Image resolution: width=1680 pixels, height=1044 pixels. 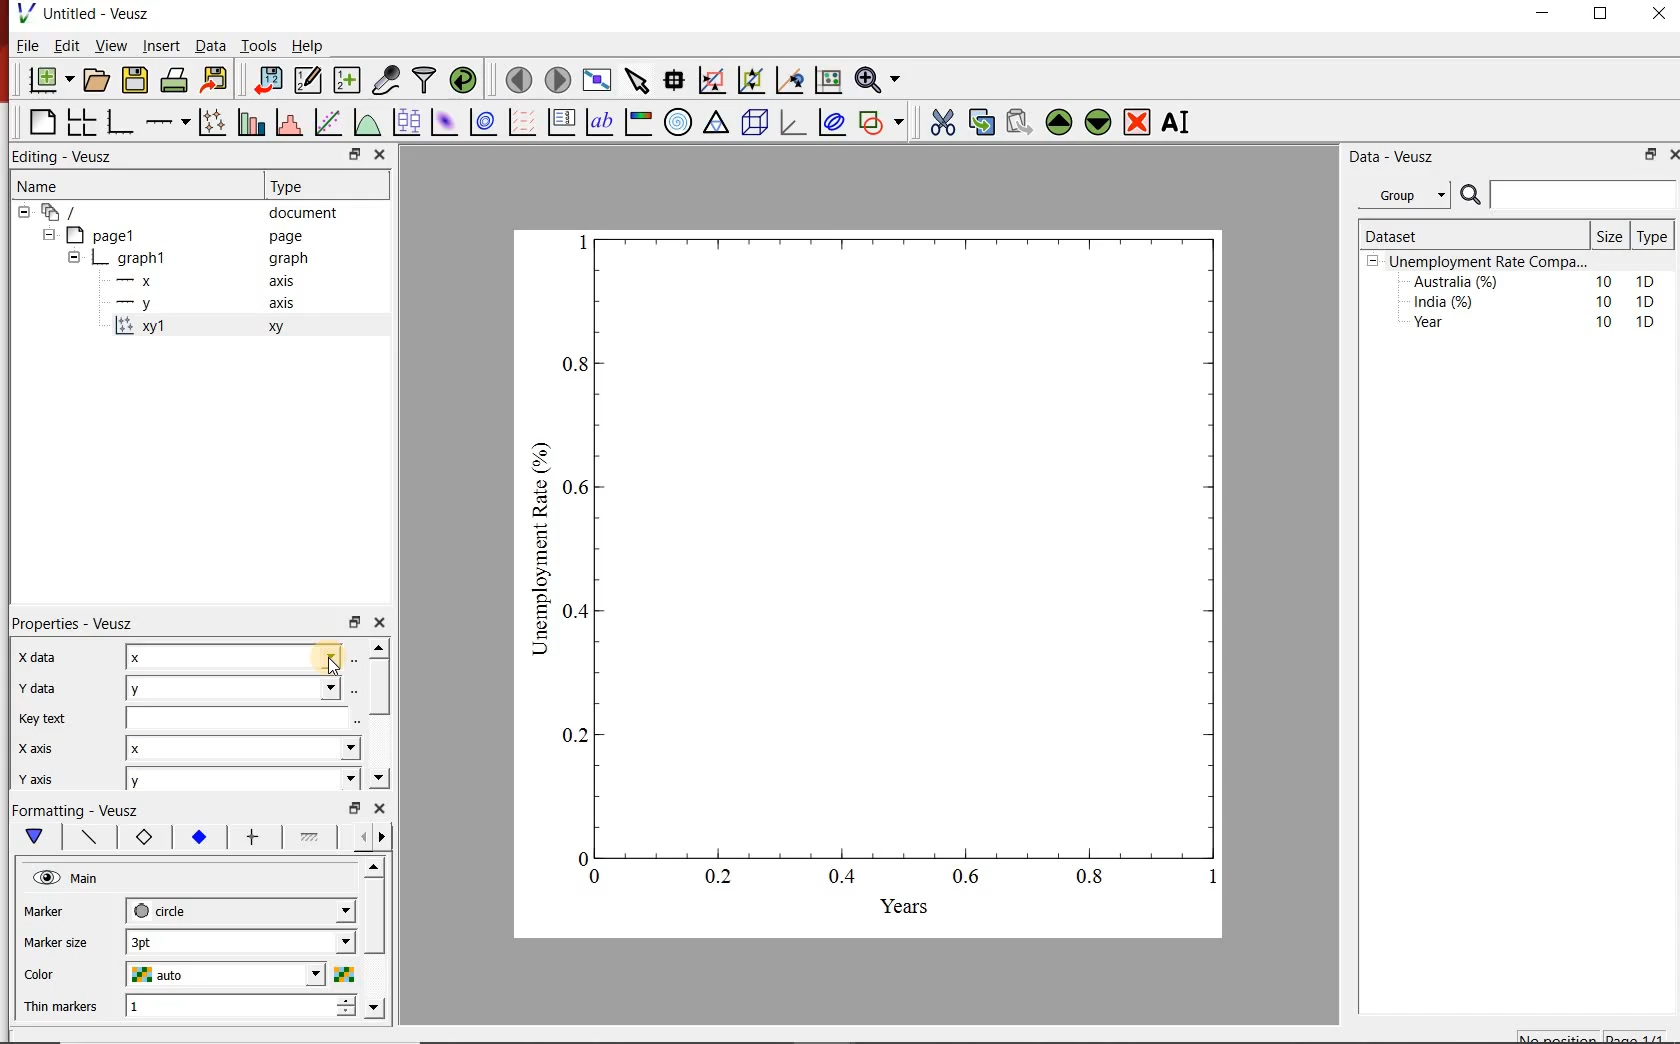 I want to click on x data, so click(x=35, y=658).